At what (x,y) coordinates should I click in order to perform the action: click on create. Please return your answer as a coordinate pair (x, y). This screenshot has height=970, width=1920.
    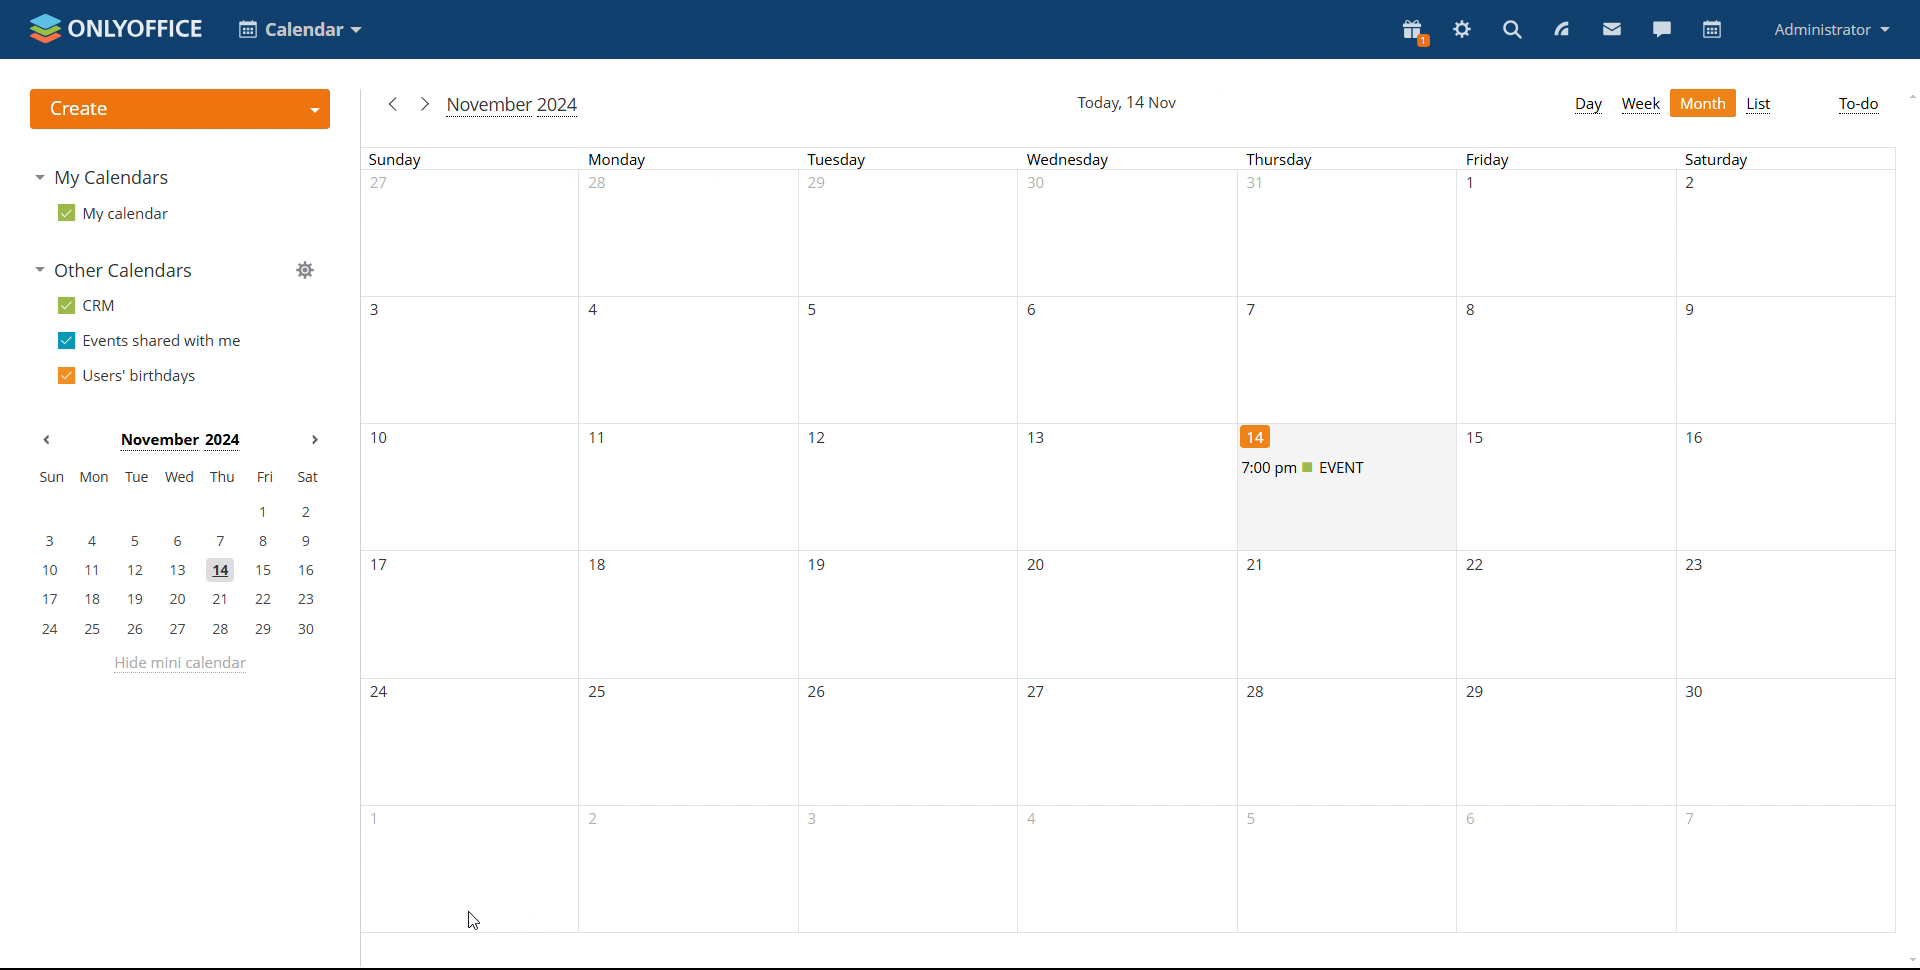
    Looking at the image, I should click on (179, 109).